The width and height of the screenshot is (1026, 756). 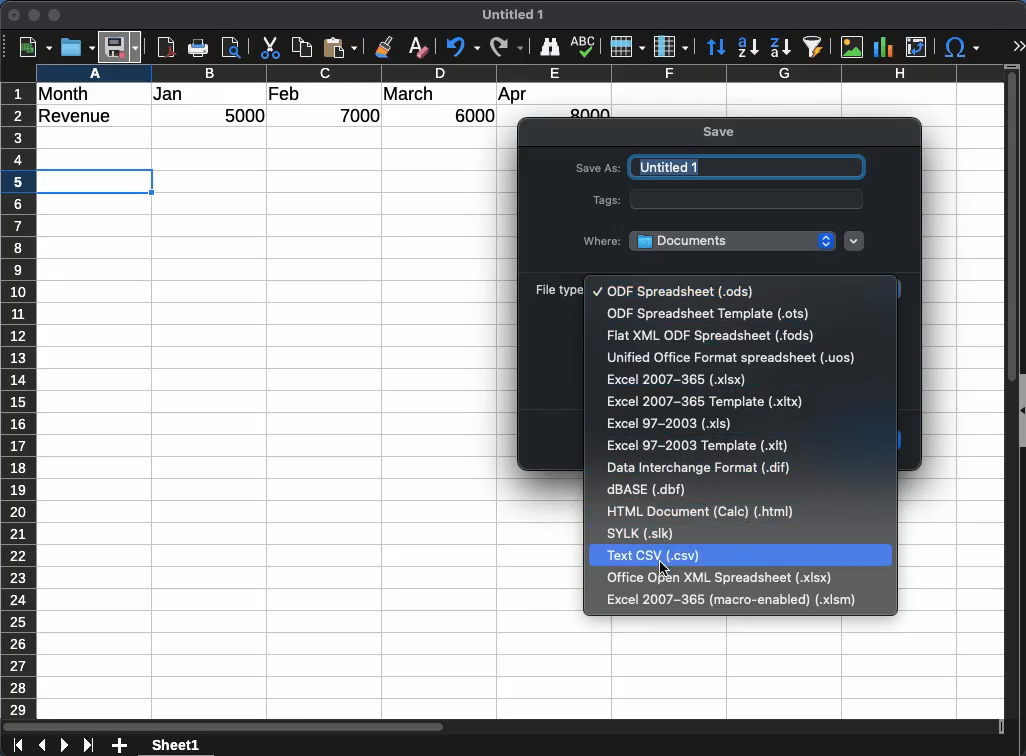 What do you see at coordinates (80, 117) in the screenshot?
I see `revenue` at bounding box center [80, 117].